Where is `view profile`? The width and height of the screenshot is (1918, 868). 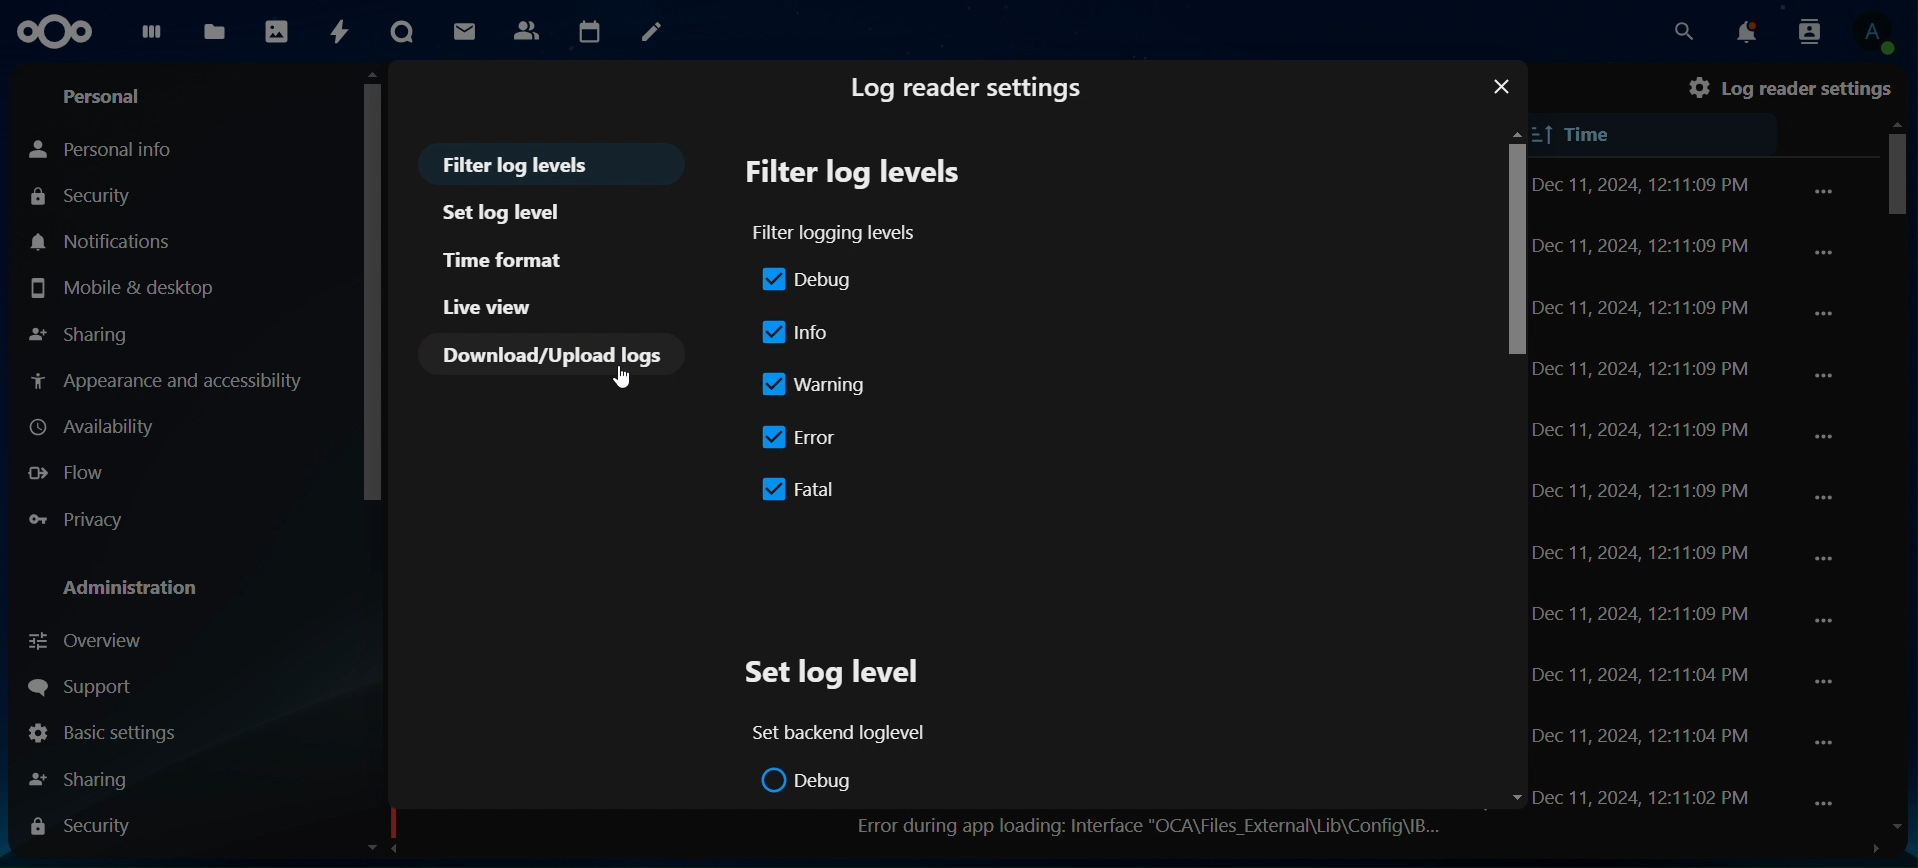 view profile is located at coordinates (1872, 34).